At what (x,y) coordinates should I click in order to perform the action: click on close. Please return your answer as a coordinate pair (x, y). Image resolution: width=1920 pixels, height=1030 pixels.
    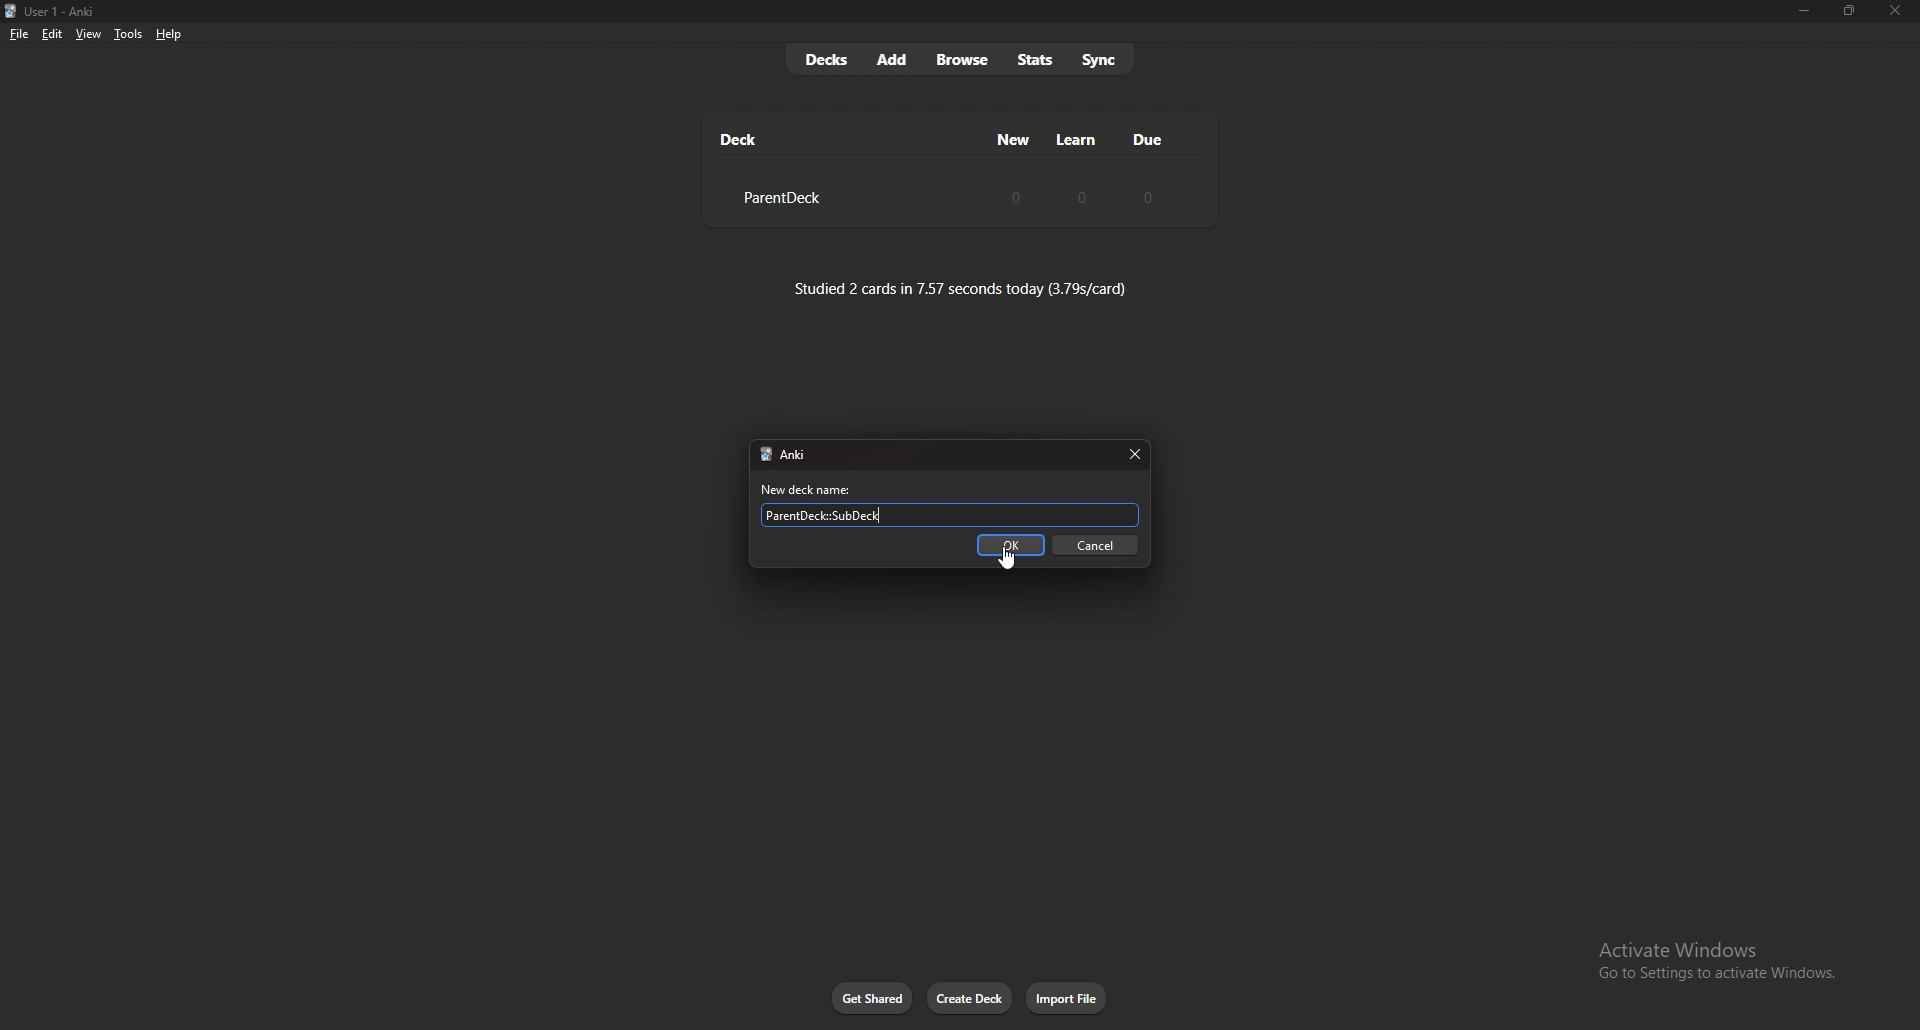
    Looking at the image, I should click on (1133, 455).